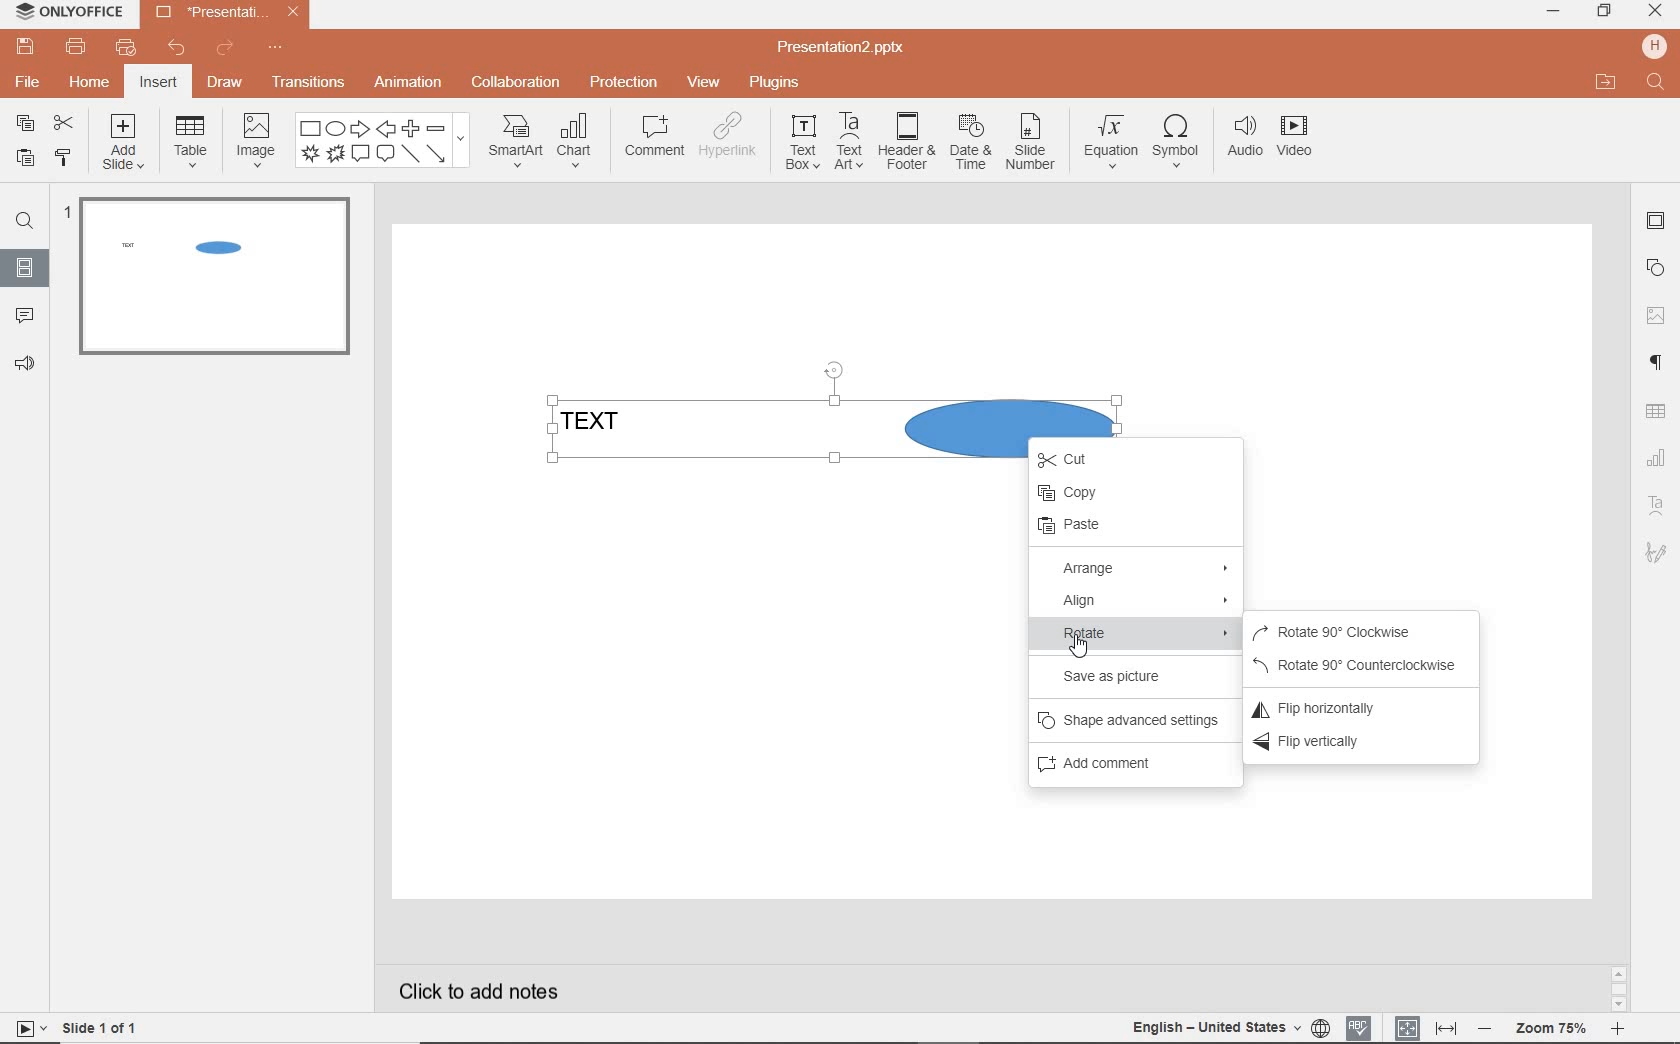 Image resolution: width=1680 pixels, height=1044 pixels. What do you see at coordinates (1658, 84) in the screenshot?
I see `FIND` at bounding box center [1658, 84].